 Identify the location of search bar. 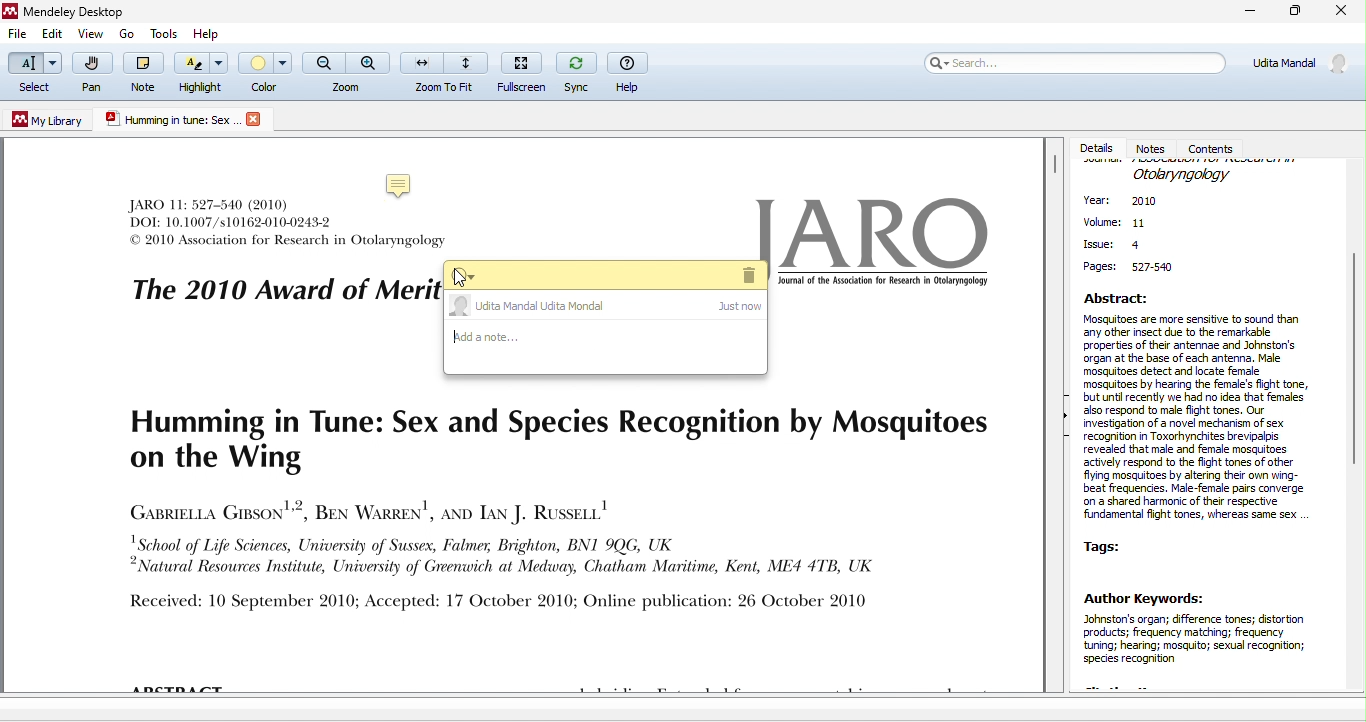
(1074, 68).